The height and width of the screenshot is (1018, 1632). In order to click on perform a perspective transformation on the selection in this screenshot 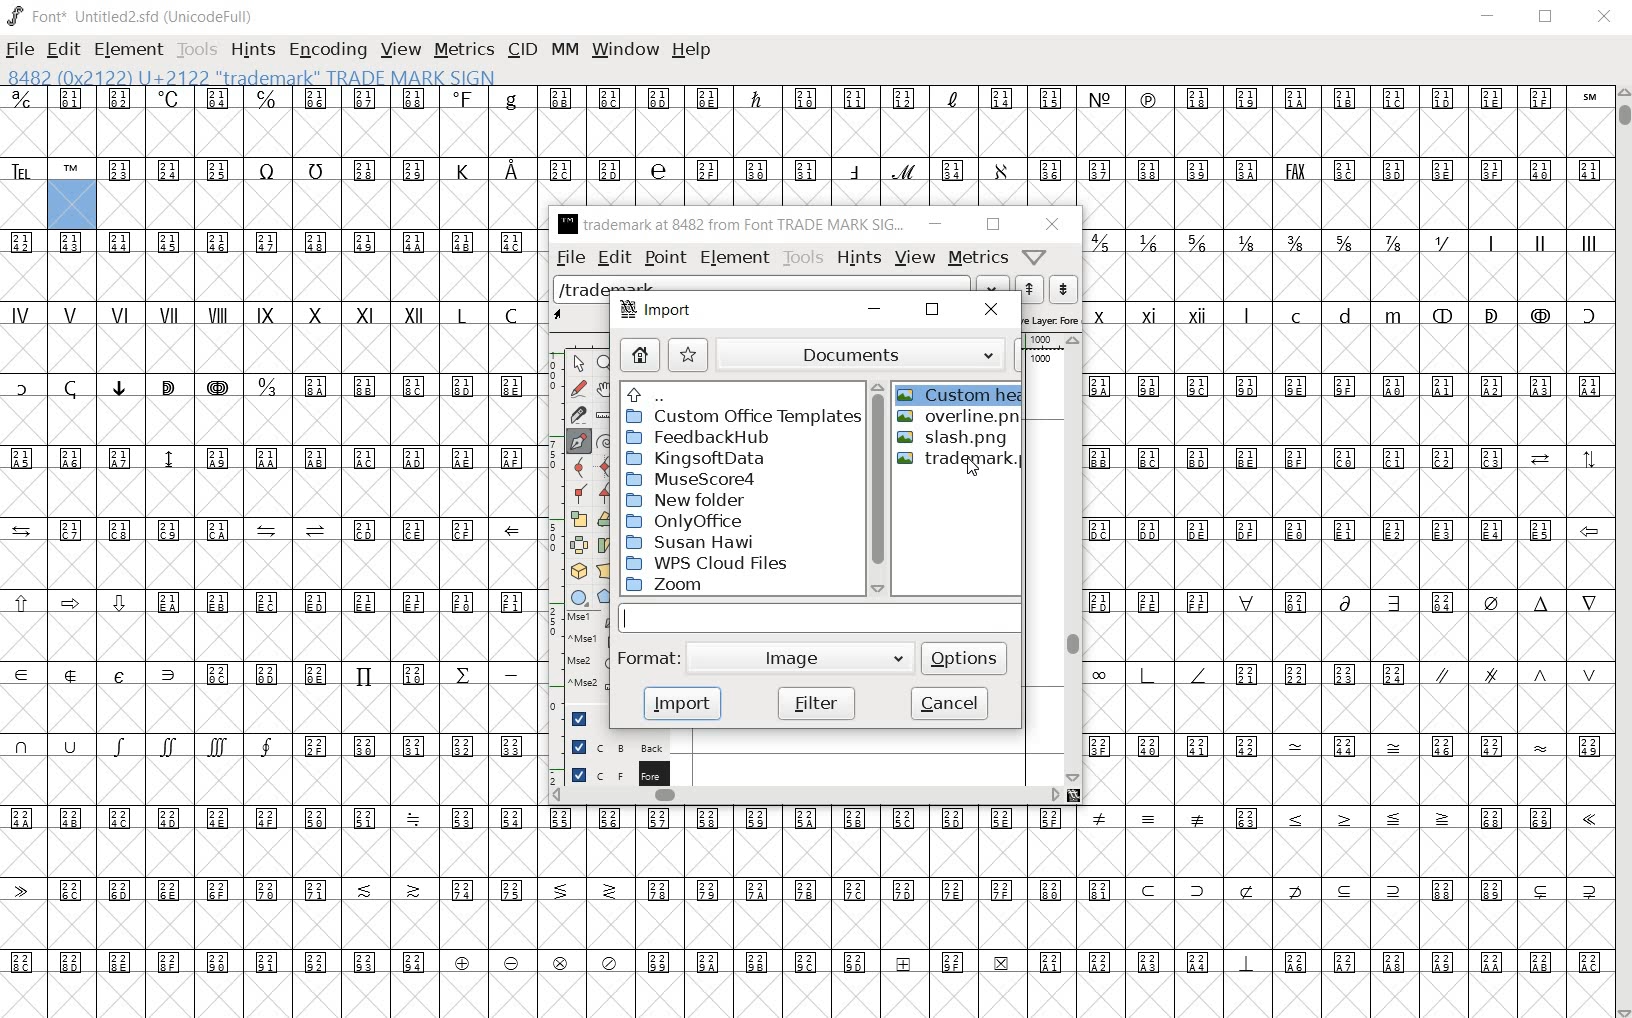, I will do `click(604, 569)`.